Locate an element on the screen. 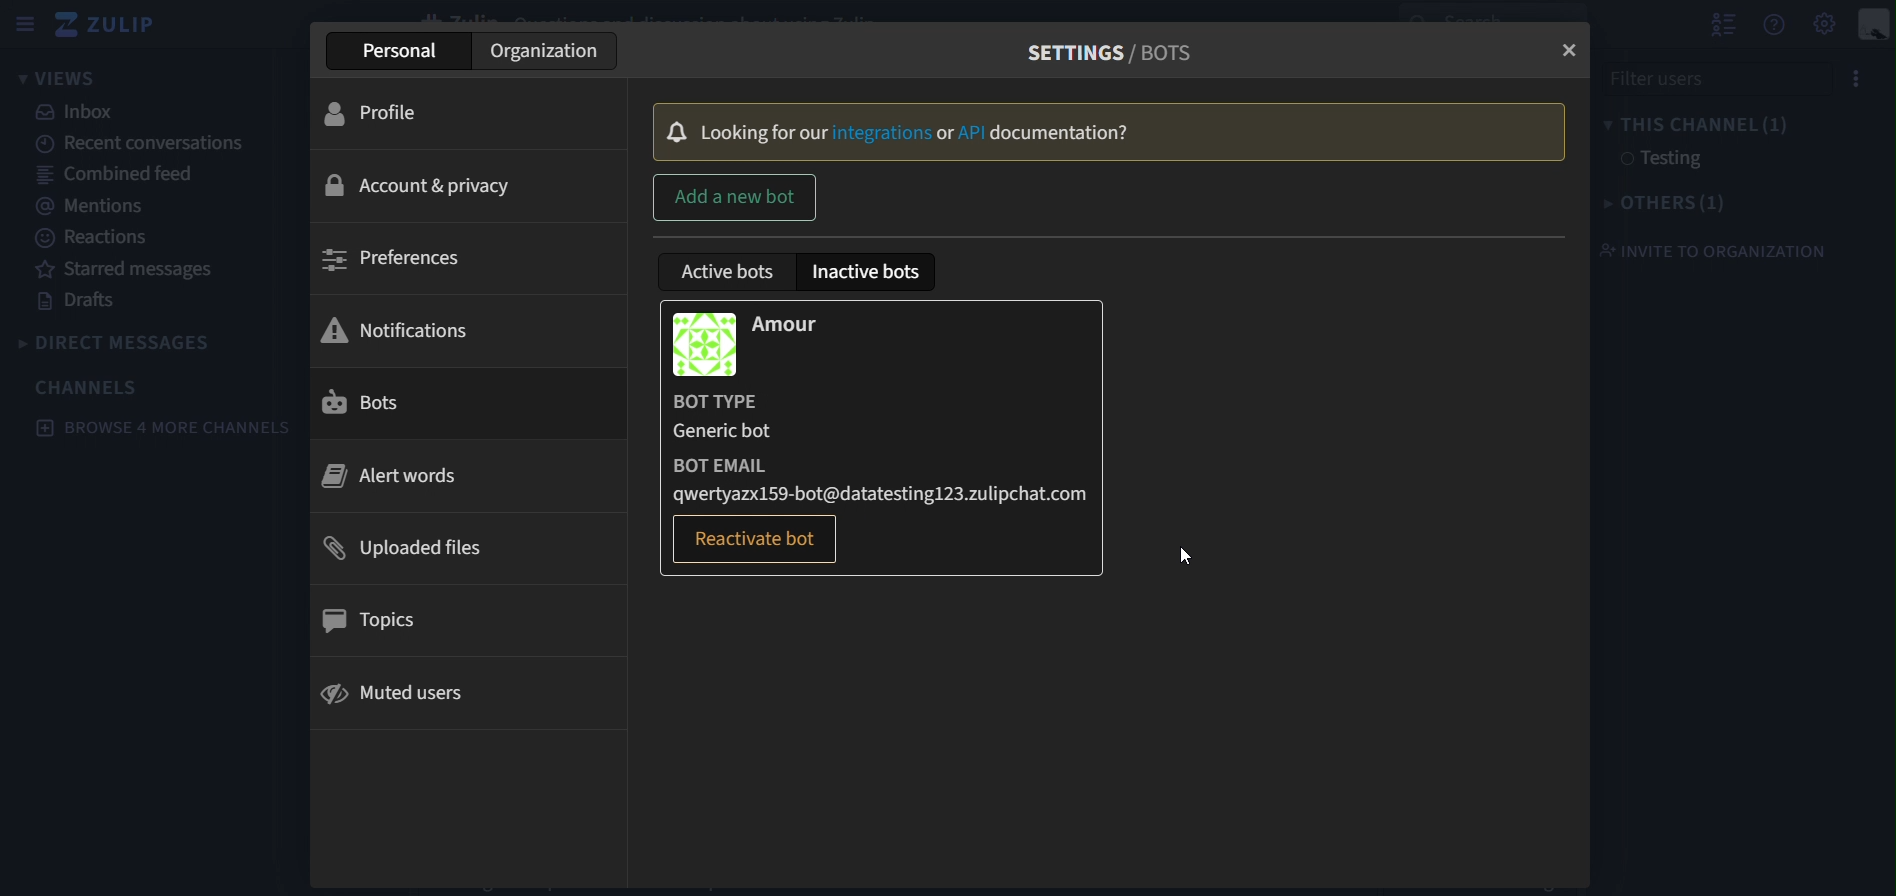 The image size is (1896, 896). invite to organization is located at coordinates (1711, 250).